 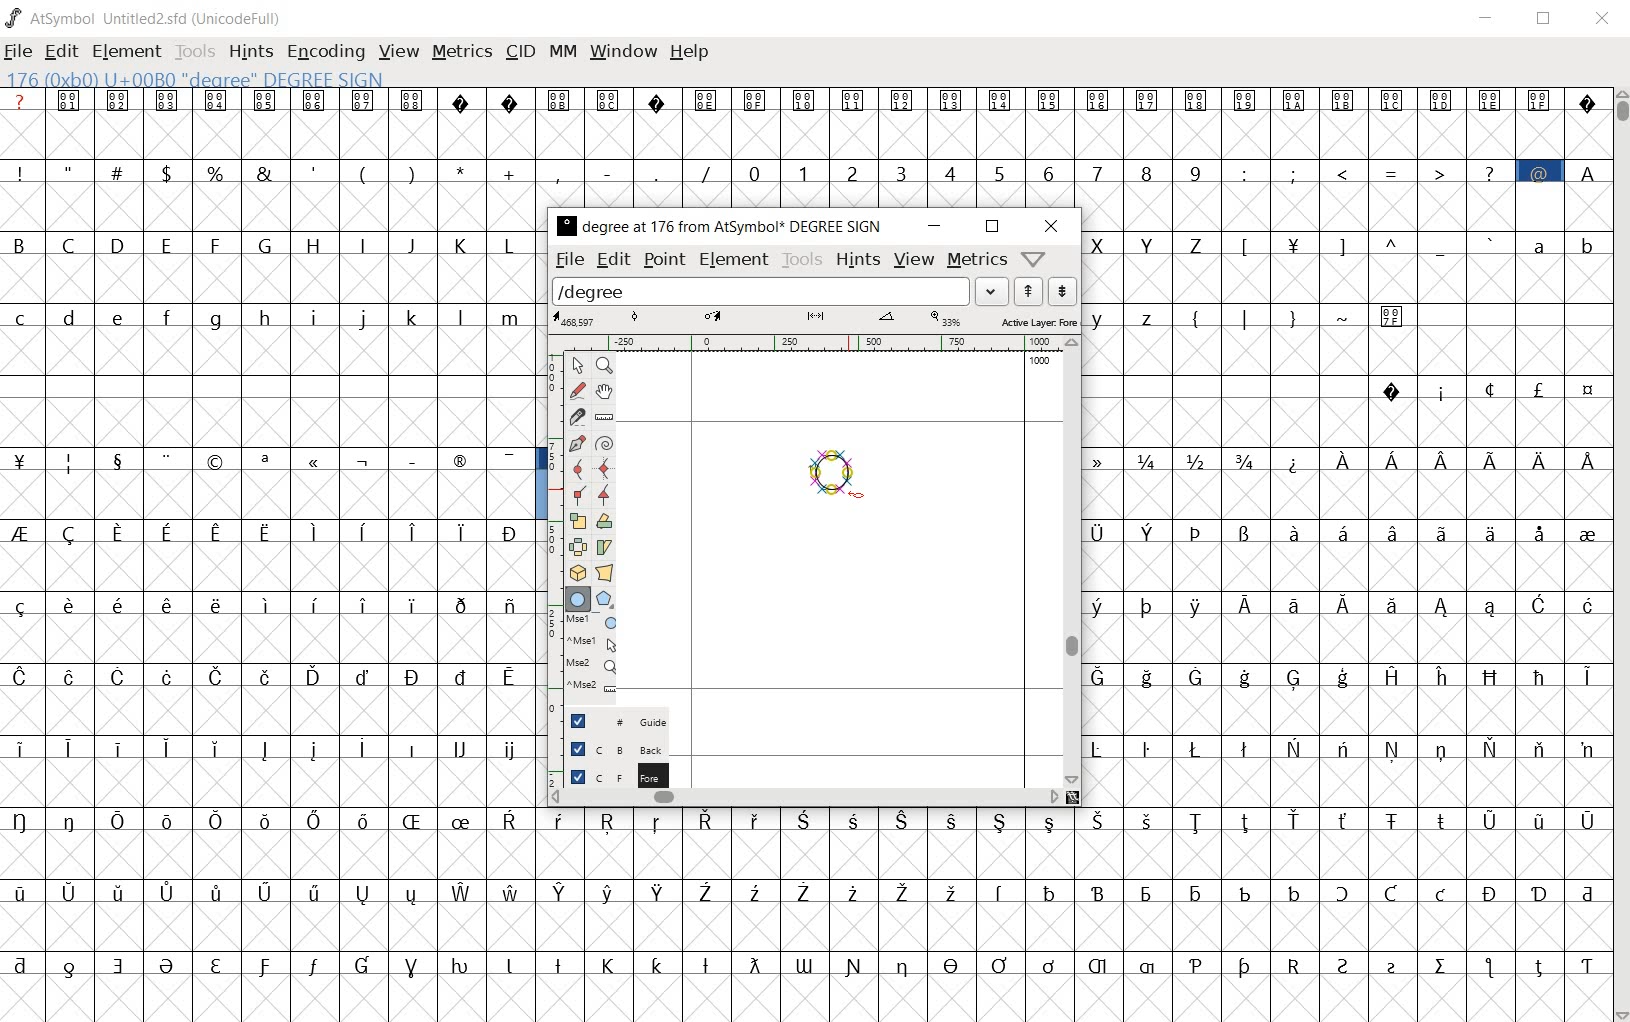 What do you see at coordinates (1346, 638) in the screenshot?
I see `empty glyph slots` at bounding box center [1346, 638].